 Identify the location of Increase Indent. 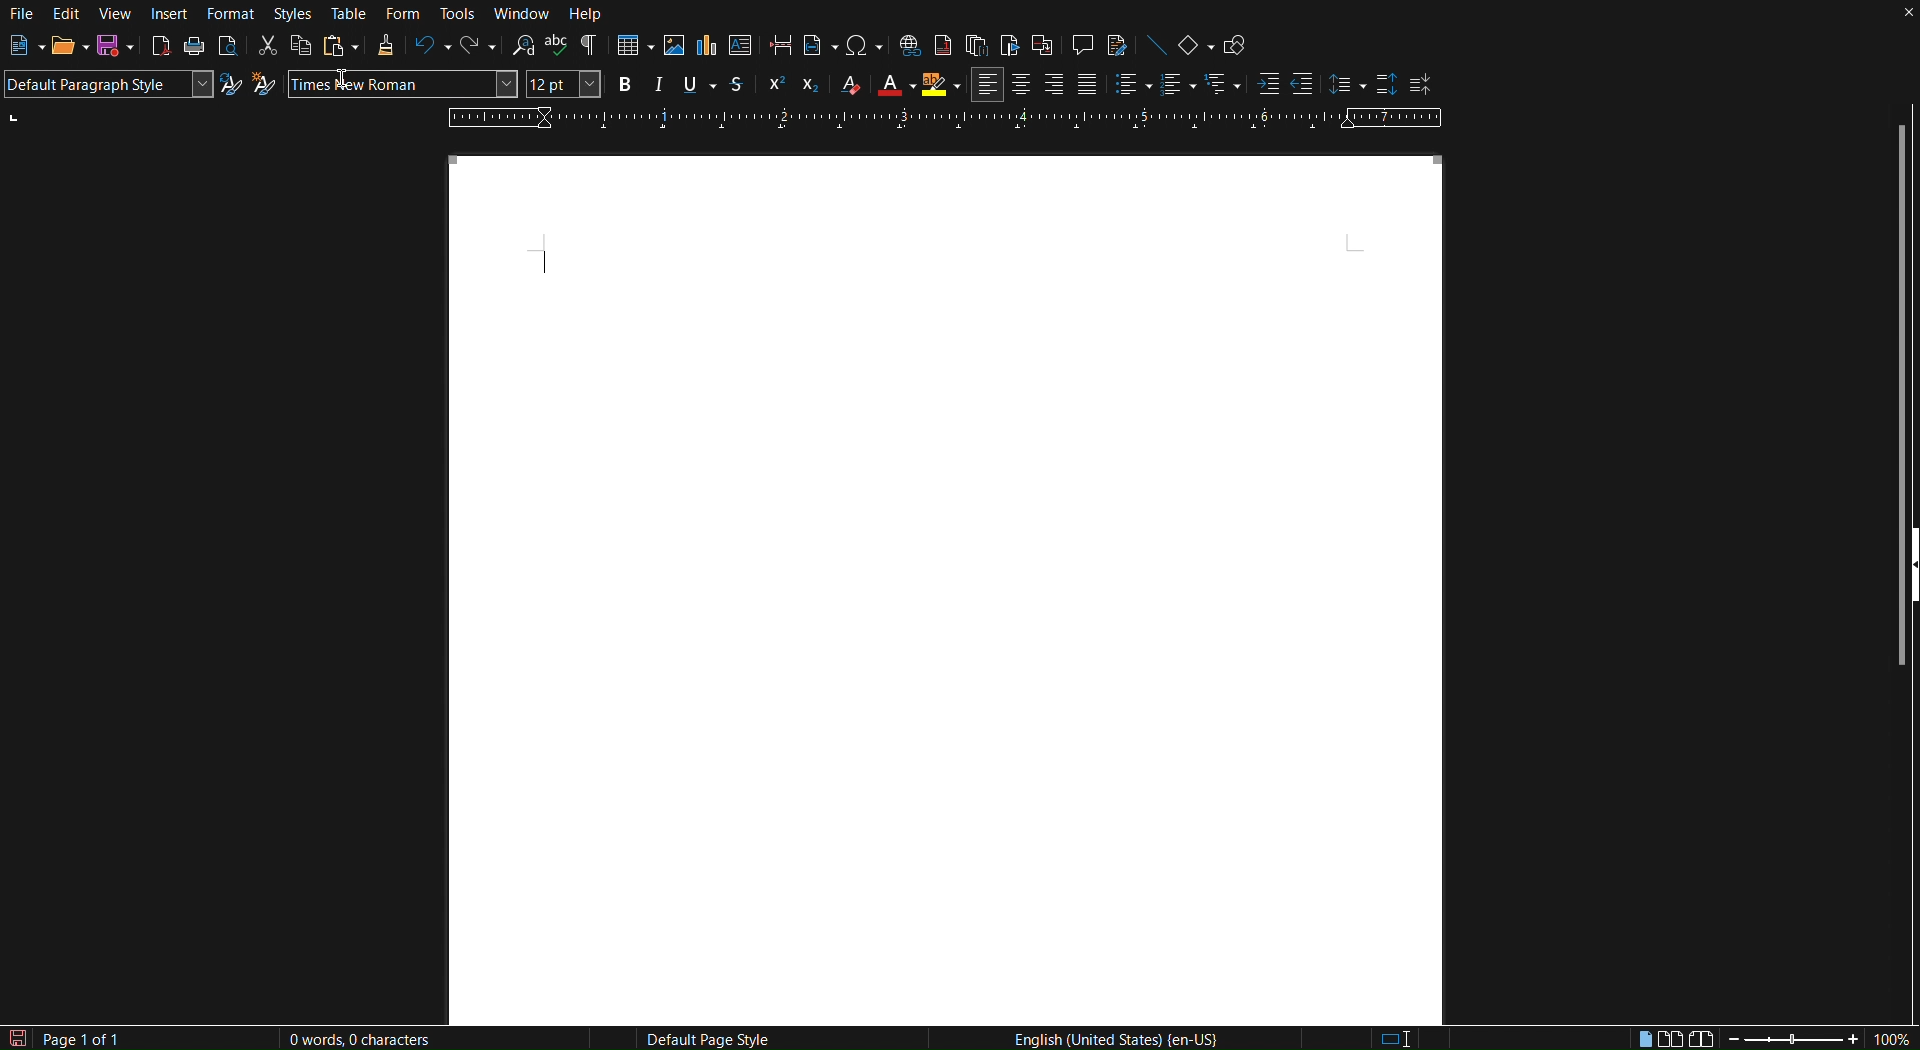
(1267, 86).